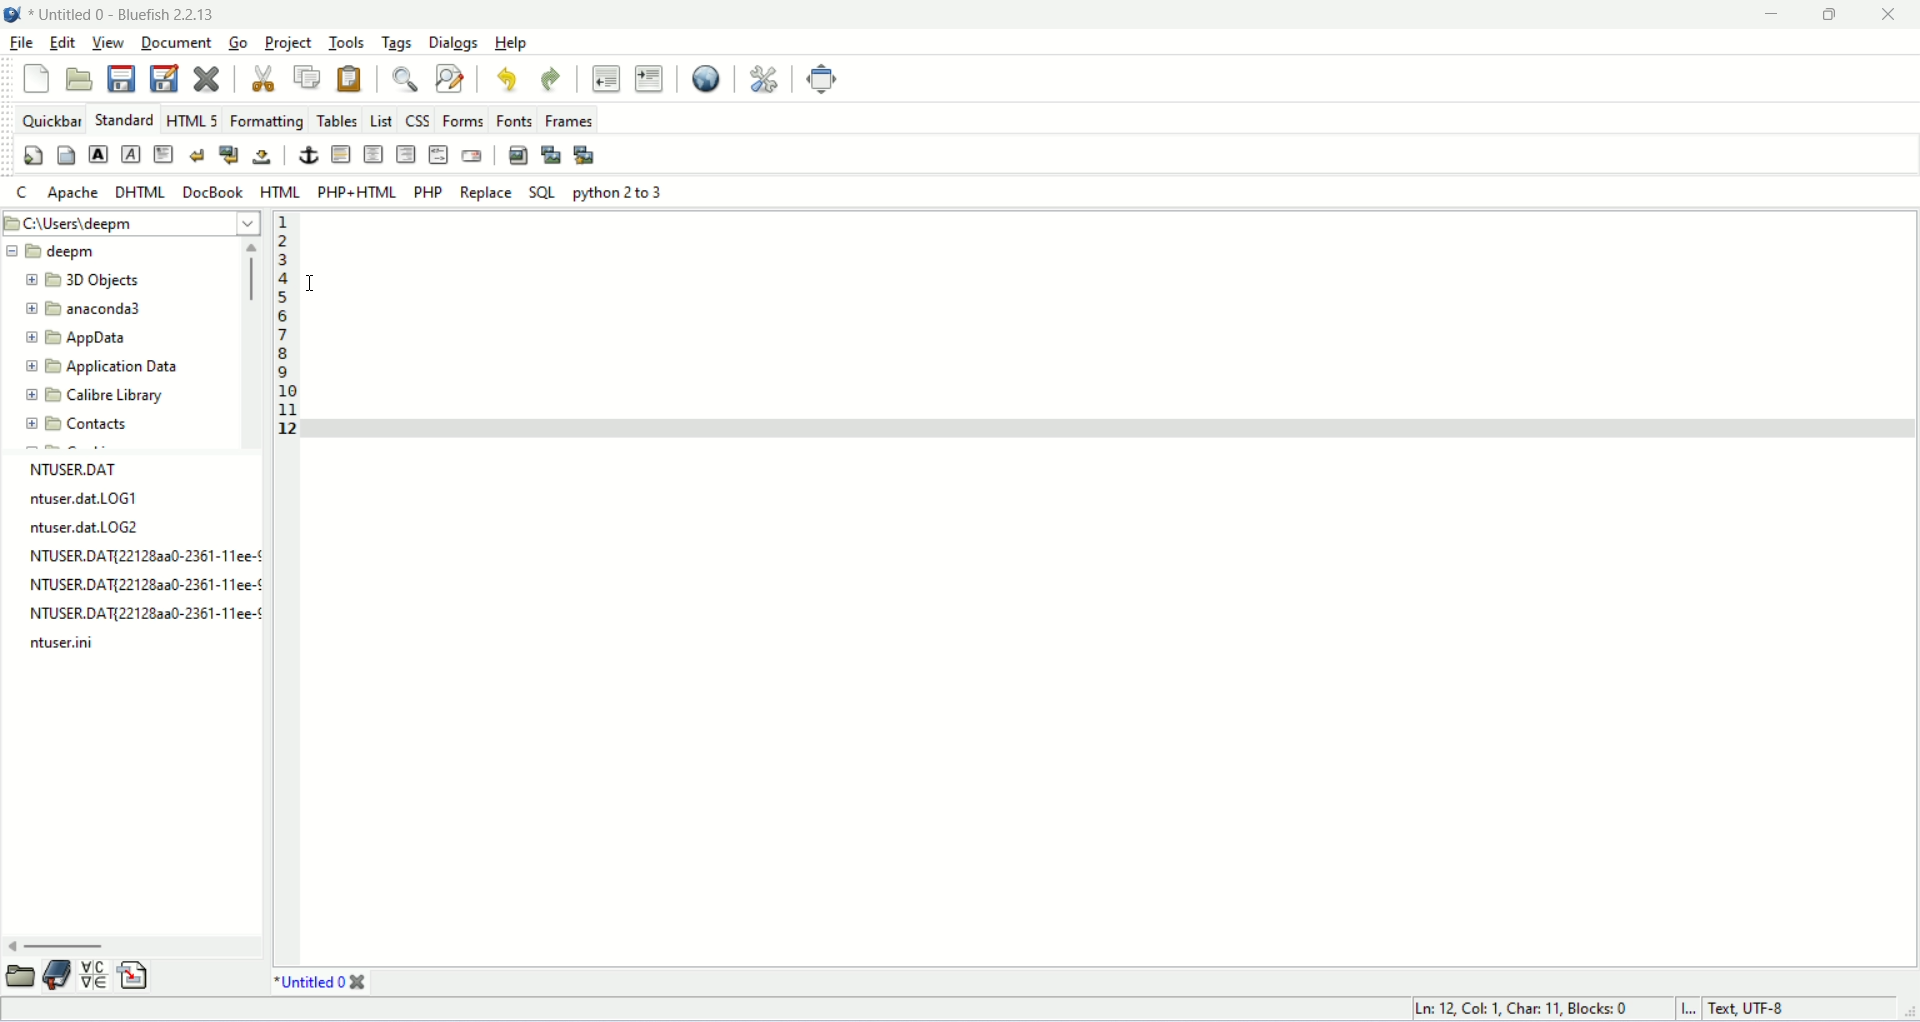 The height and width of the screenshot is (1022, 1920). Describe the element at coordinates (137, 946) in the screenshot. I see `scroll bar` at that location.